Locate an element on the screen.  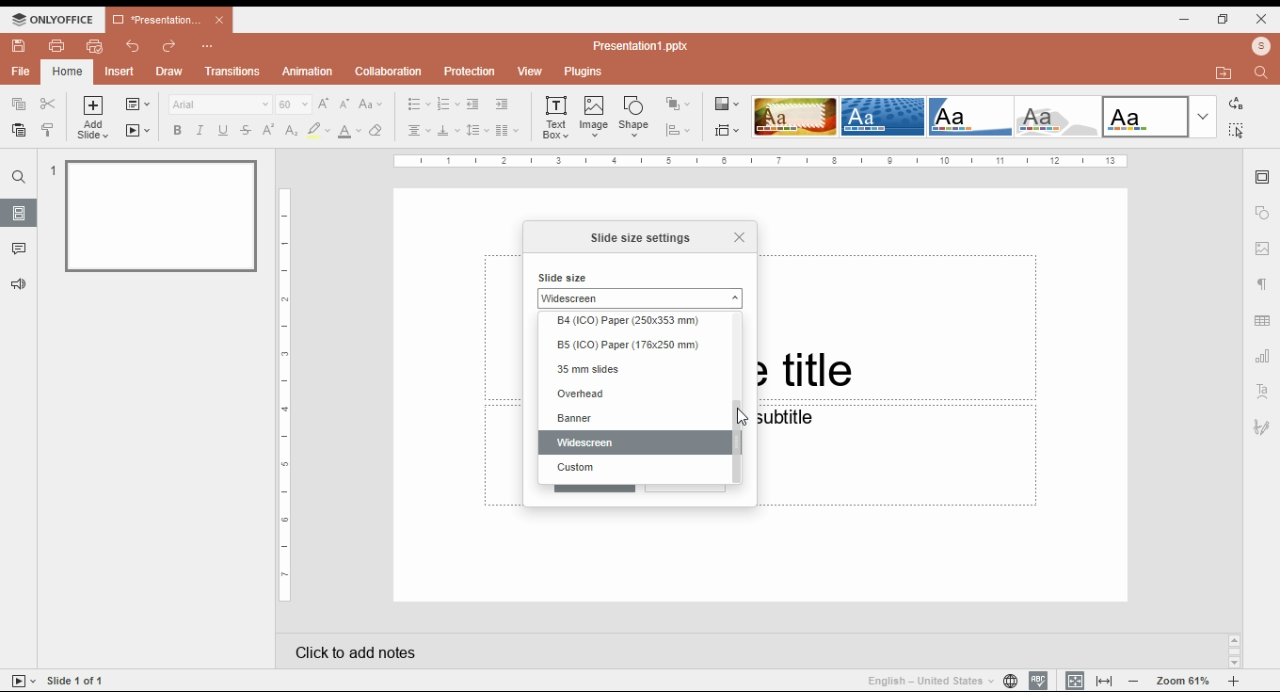
decrease indent is located at coordinates (472, 105).